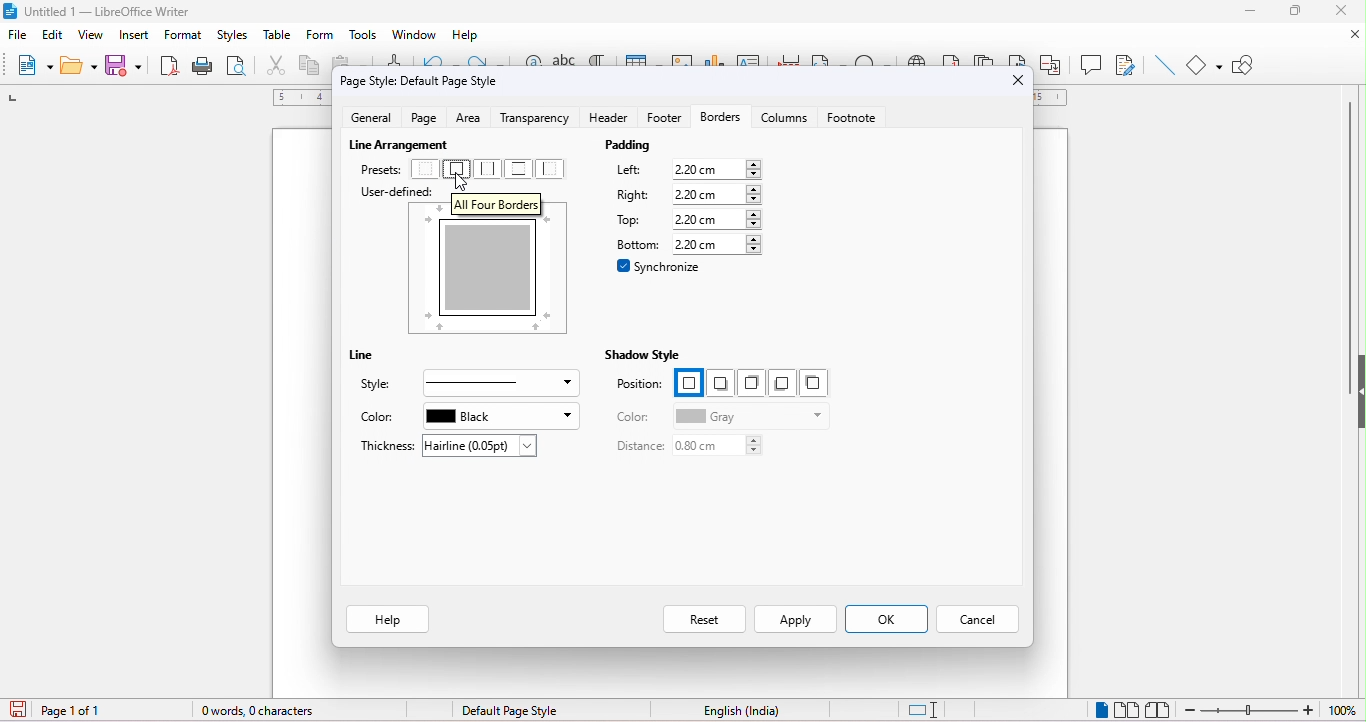 Image resolution: width=1366 pixels, height=722 pixels. Describe the element at coordinates (376, 120) in the screenshot. I see `general` at that location.